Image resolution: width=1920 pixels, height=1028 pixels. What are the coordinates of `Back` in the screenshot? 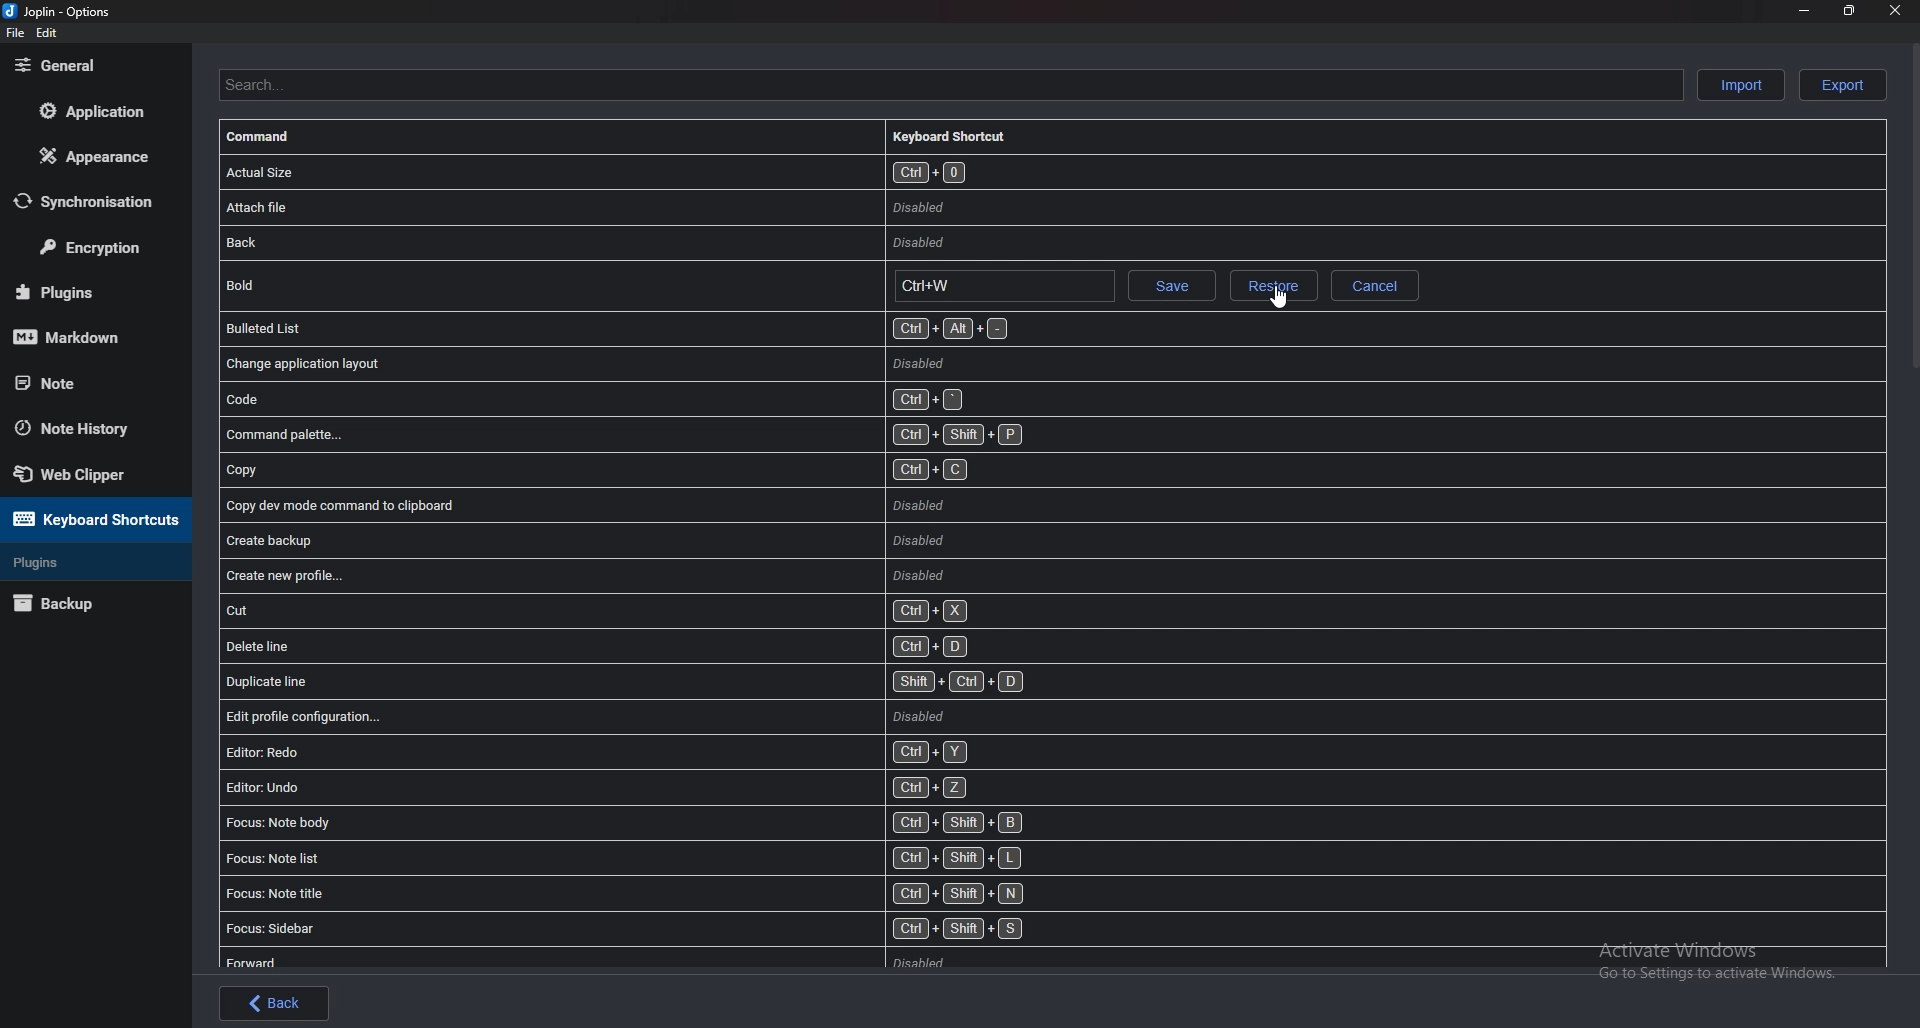 It's located at (274, 1003).